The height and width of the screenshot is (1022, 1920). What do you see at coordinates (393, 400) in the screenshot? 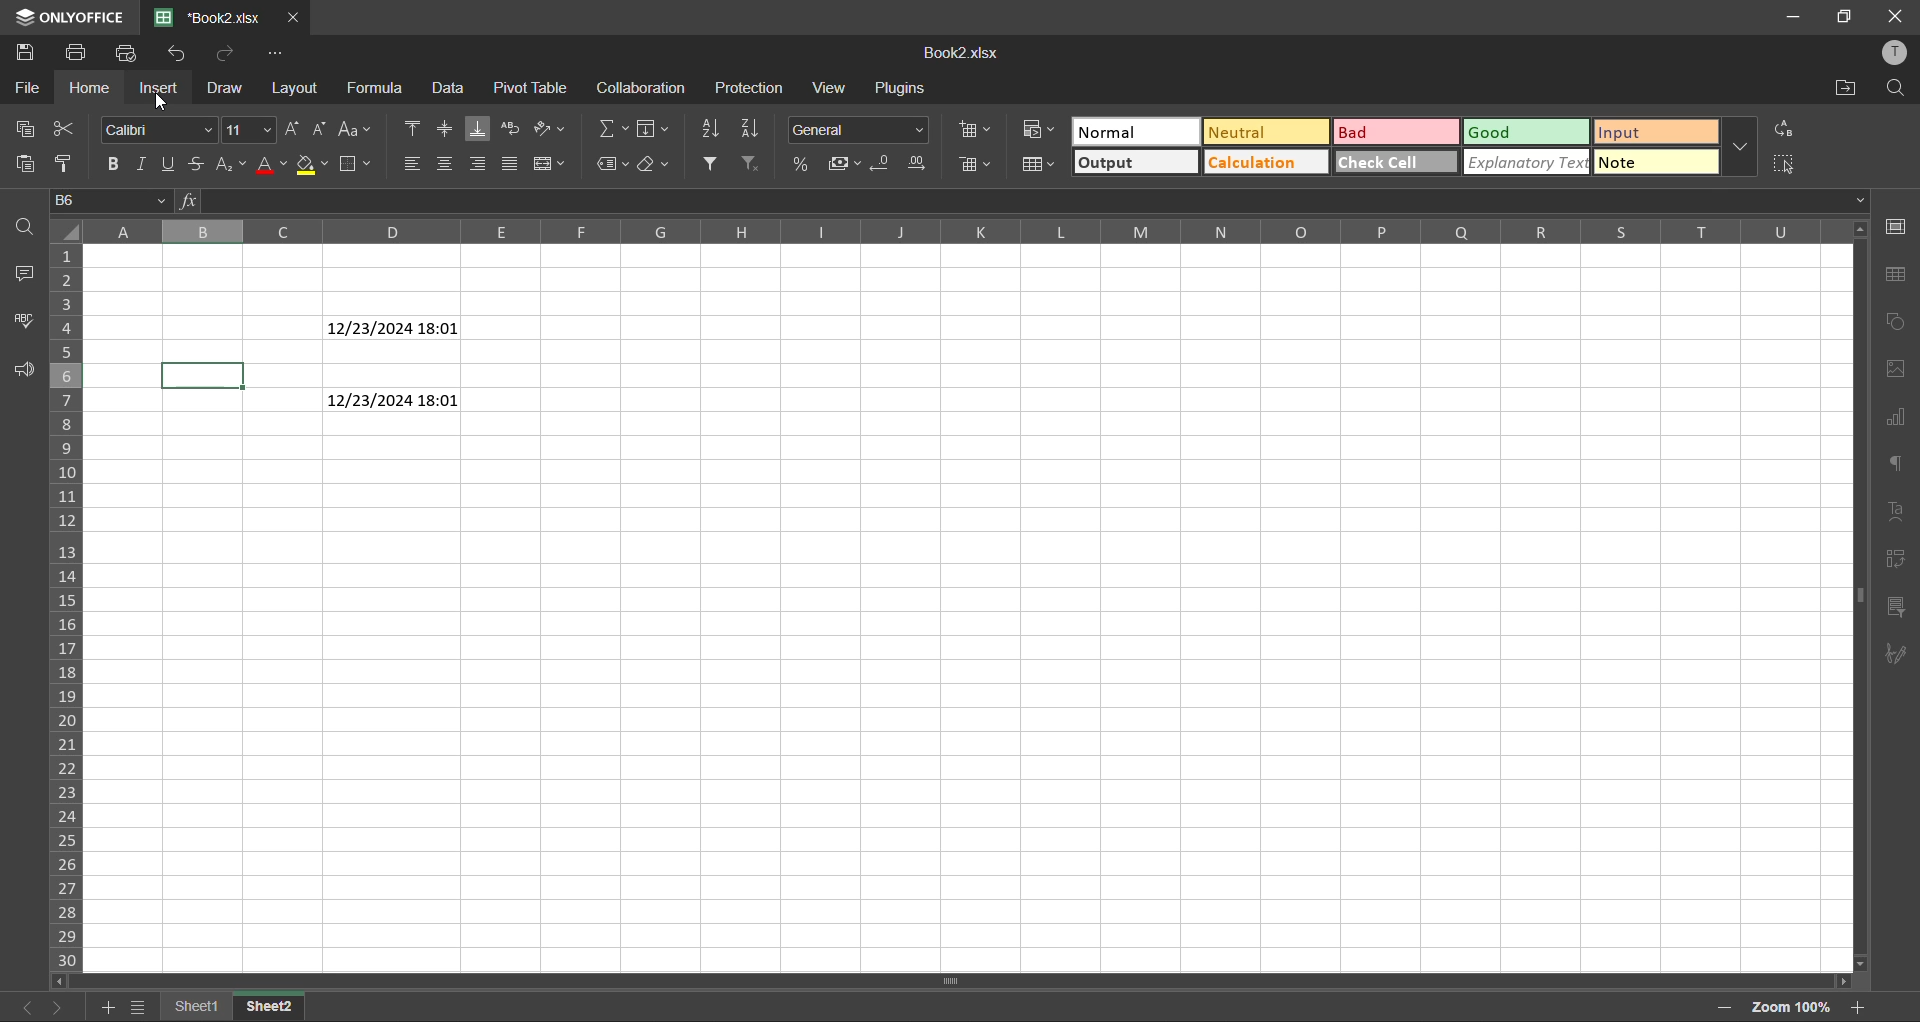
I see `12/23/24 18:01` at bounding box center [393, 400].